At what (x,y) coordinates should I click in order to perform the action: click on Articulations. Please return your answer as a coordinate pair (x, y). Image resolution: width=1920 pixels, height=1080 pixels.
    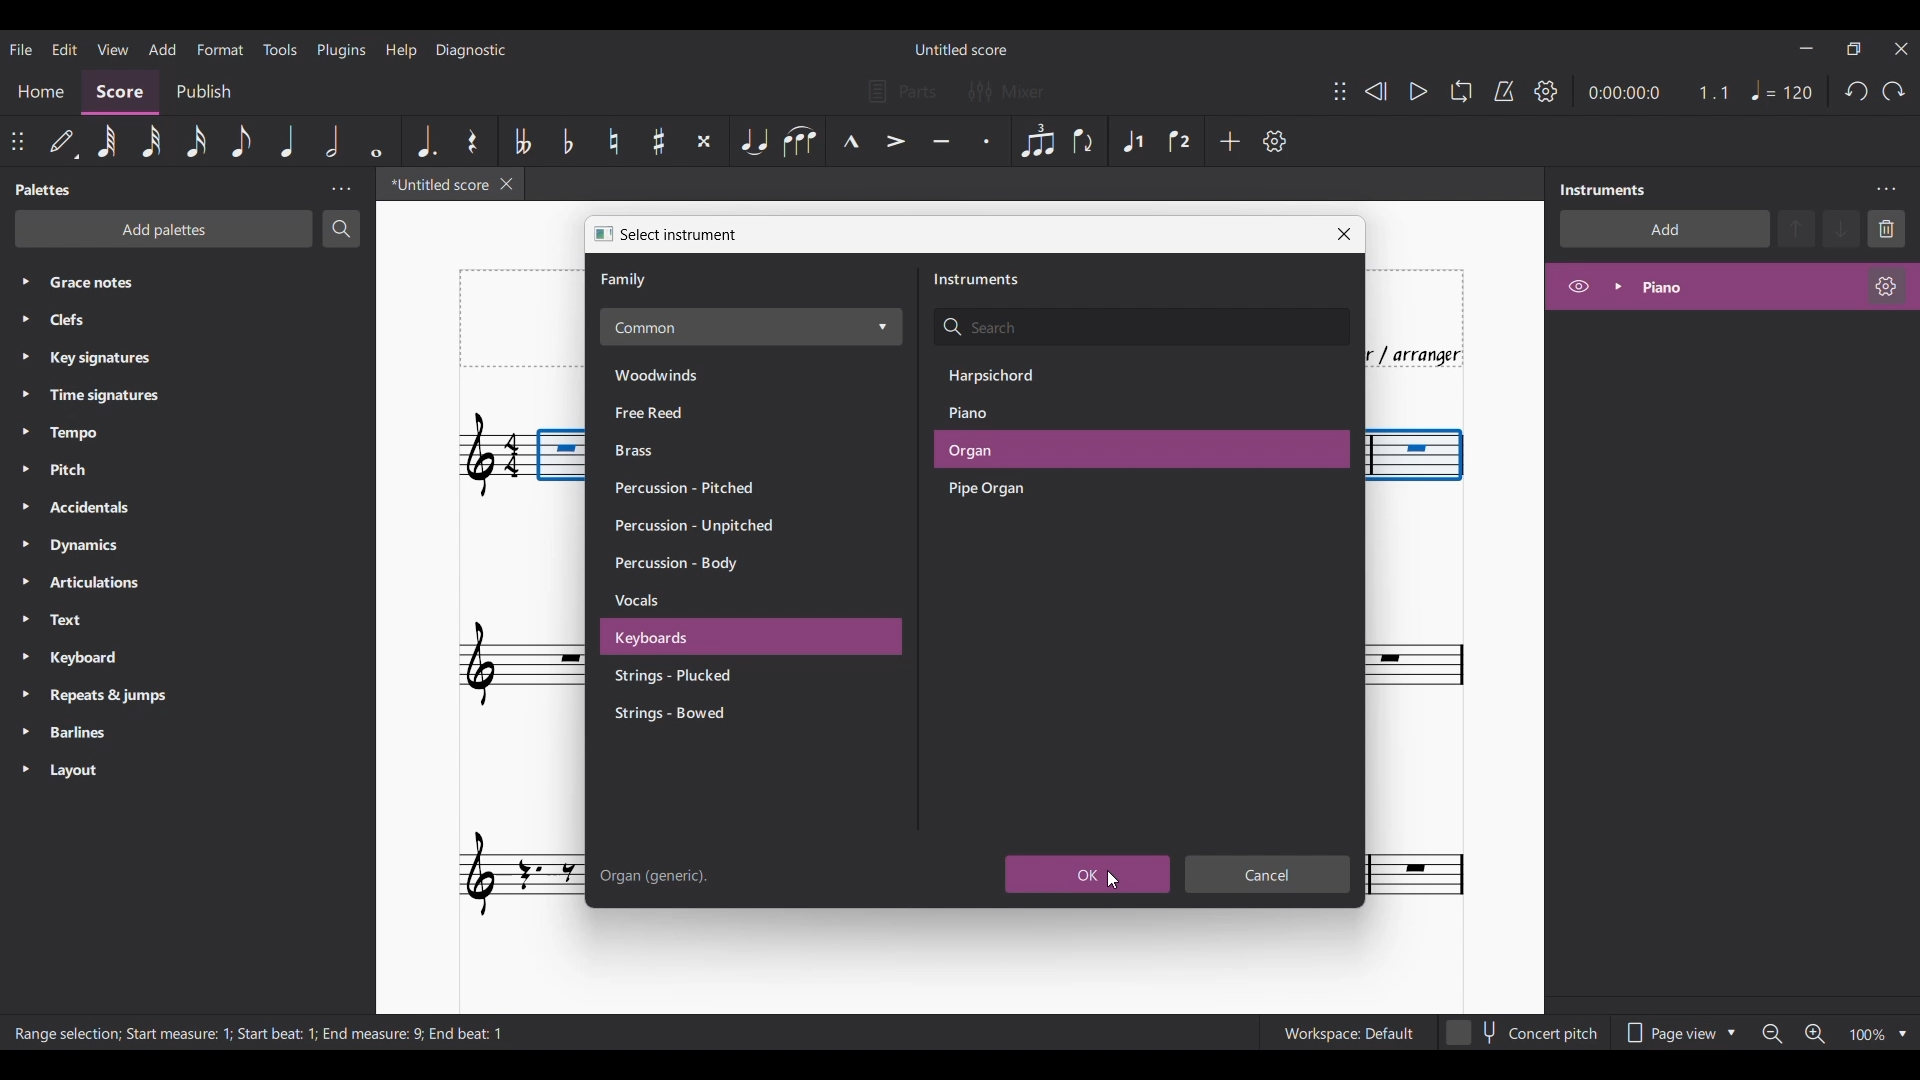
    Looking at the image, I should click on (112, 583).